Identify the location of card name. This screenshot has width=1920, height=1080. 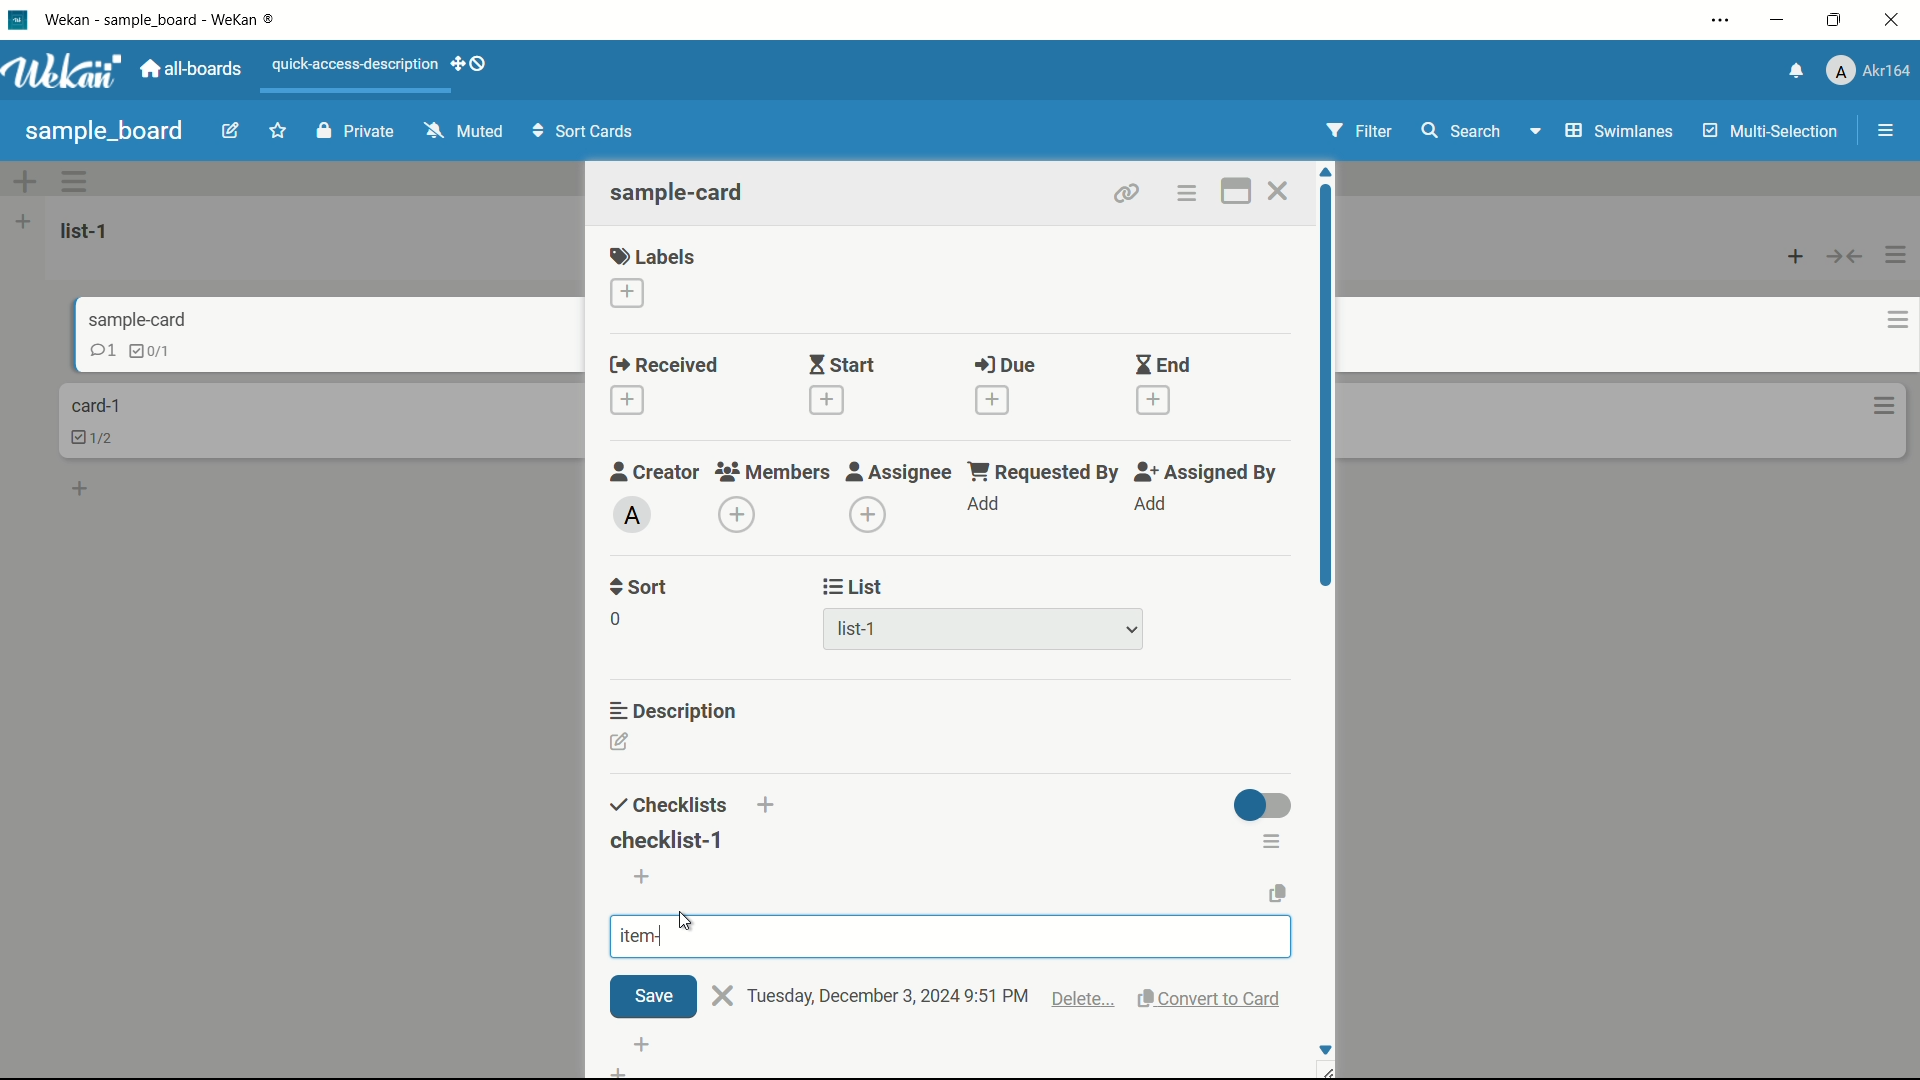
(95, 405).